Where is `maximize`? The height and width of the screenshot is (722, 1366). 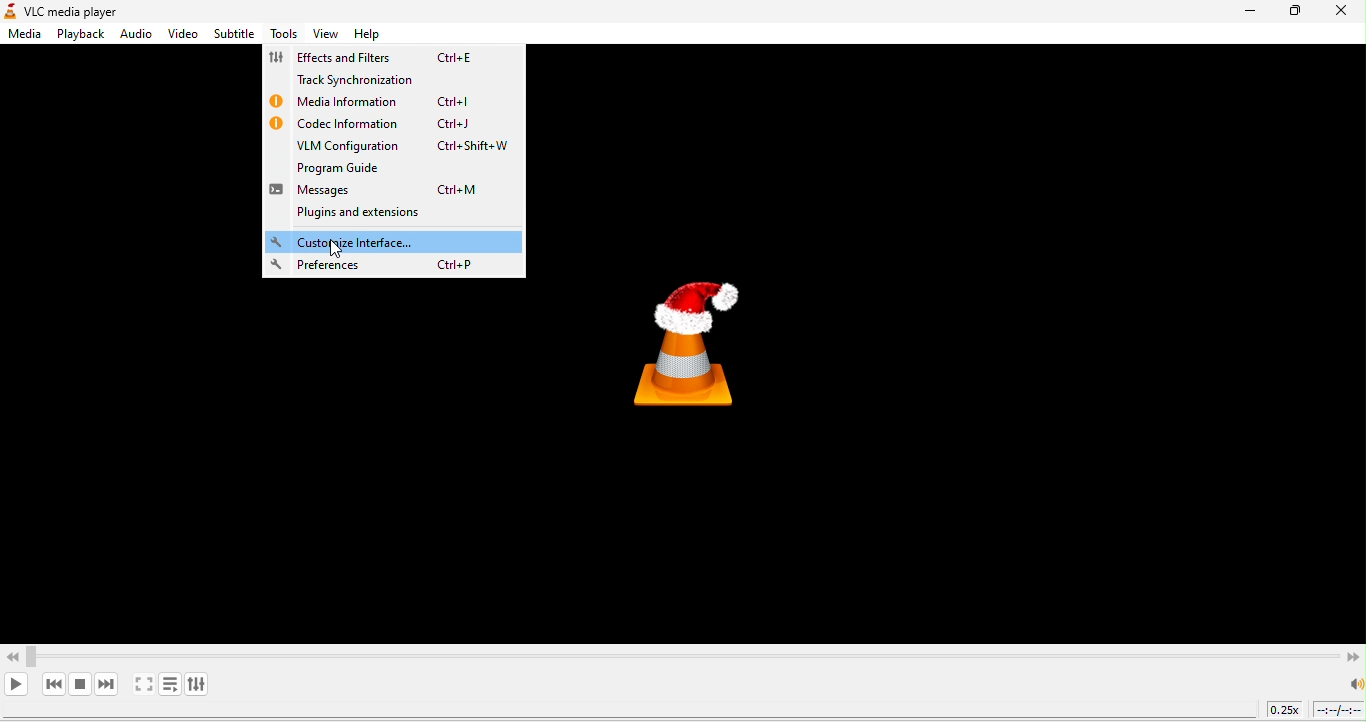
maximize is located at coordinates (1300, 13).